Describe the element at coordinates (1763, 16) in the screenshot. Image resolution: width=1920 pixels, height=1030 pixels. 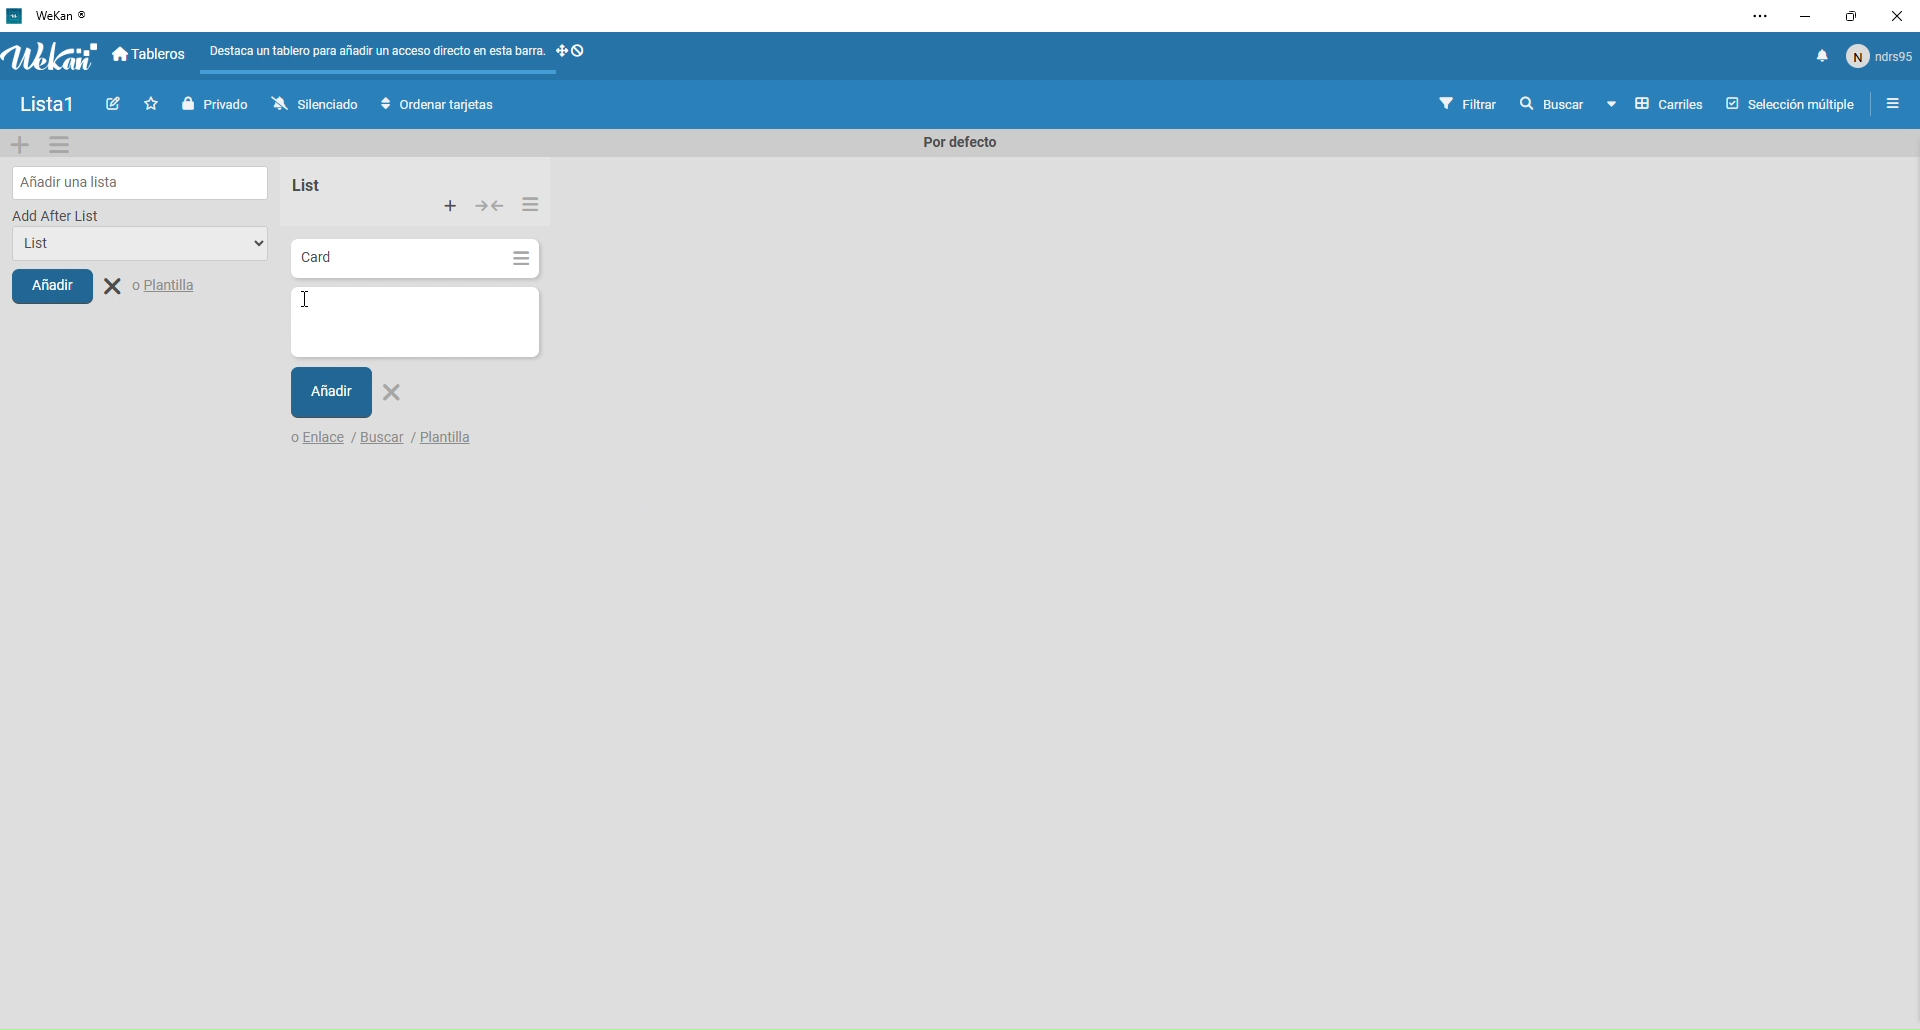
I see `more options` at that location.